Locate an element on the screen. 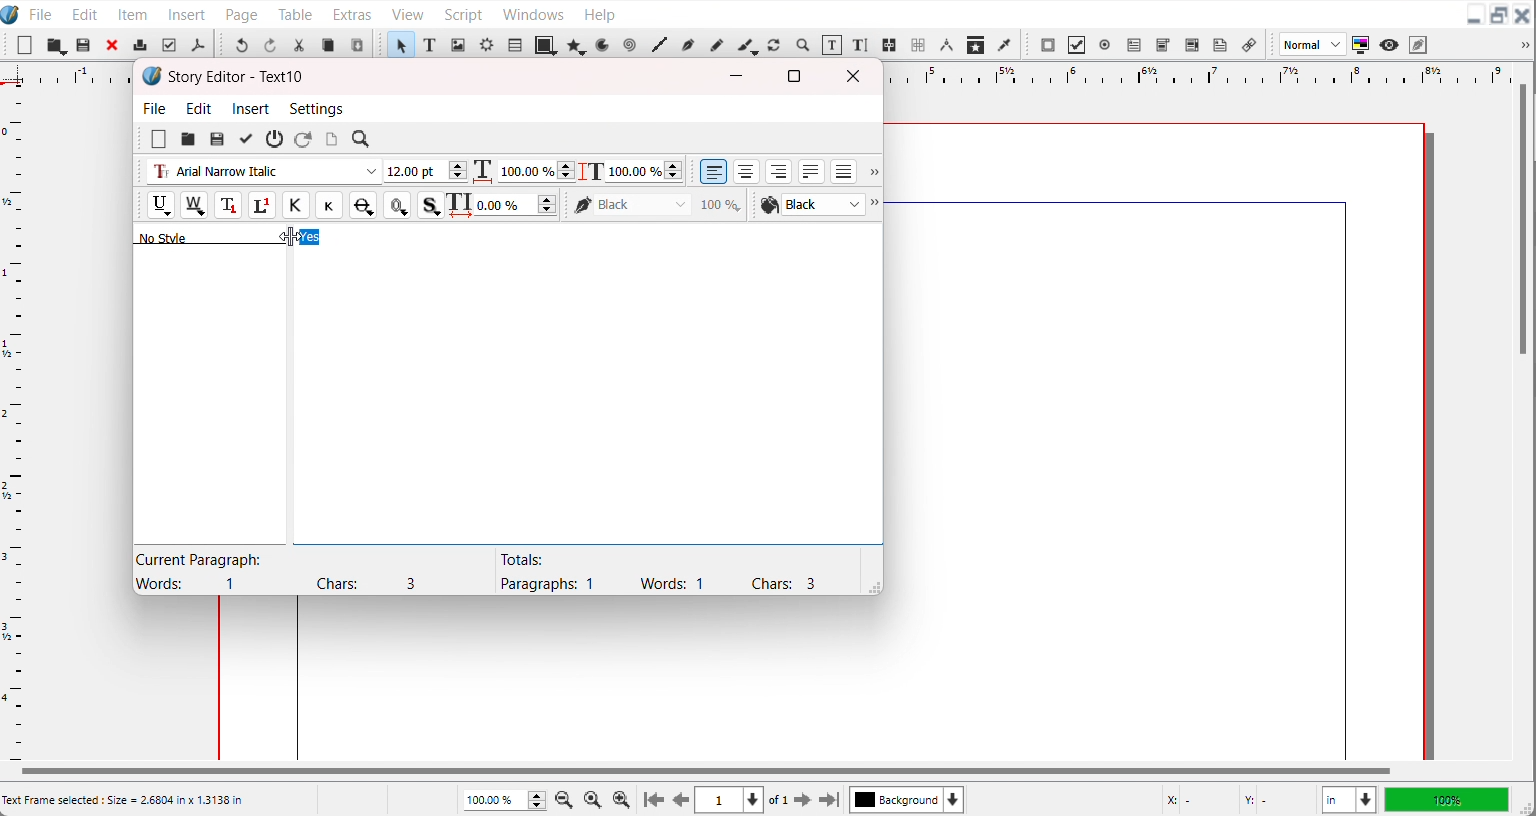 The image size is (1536, 816). Font type is located at coordinates (262, 172).